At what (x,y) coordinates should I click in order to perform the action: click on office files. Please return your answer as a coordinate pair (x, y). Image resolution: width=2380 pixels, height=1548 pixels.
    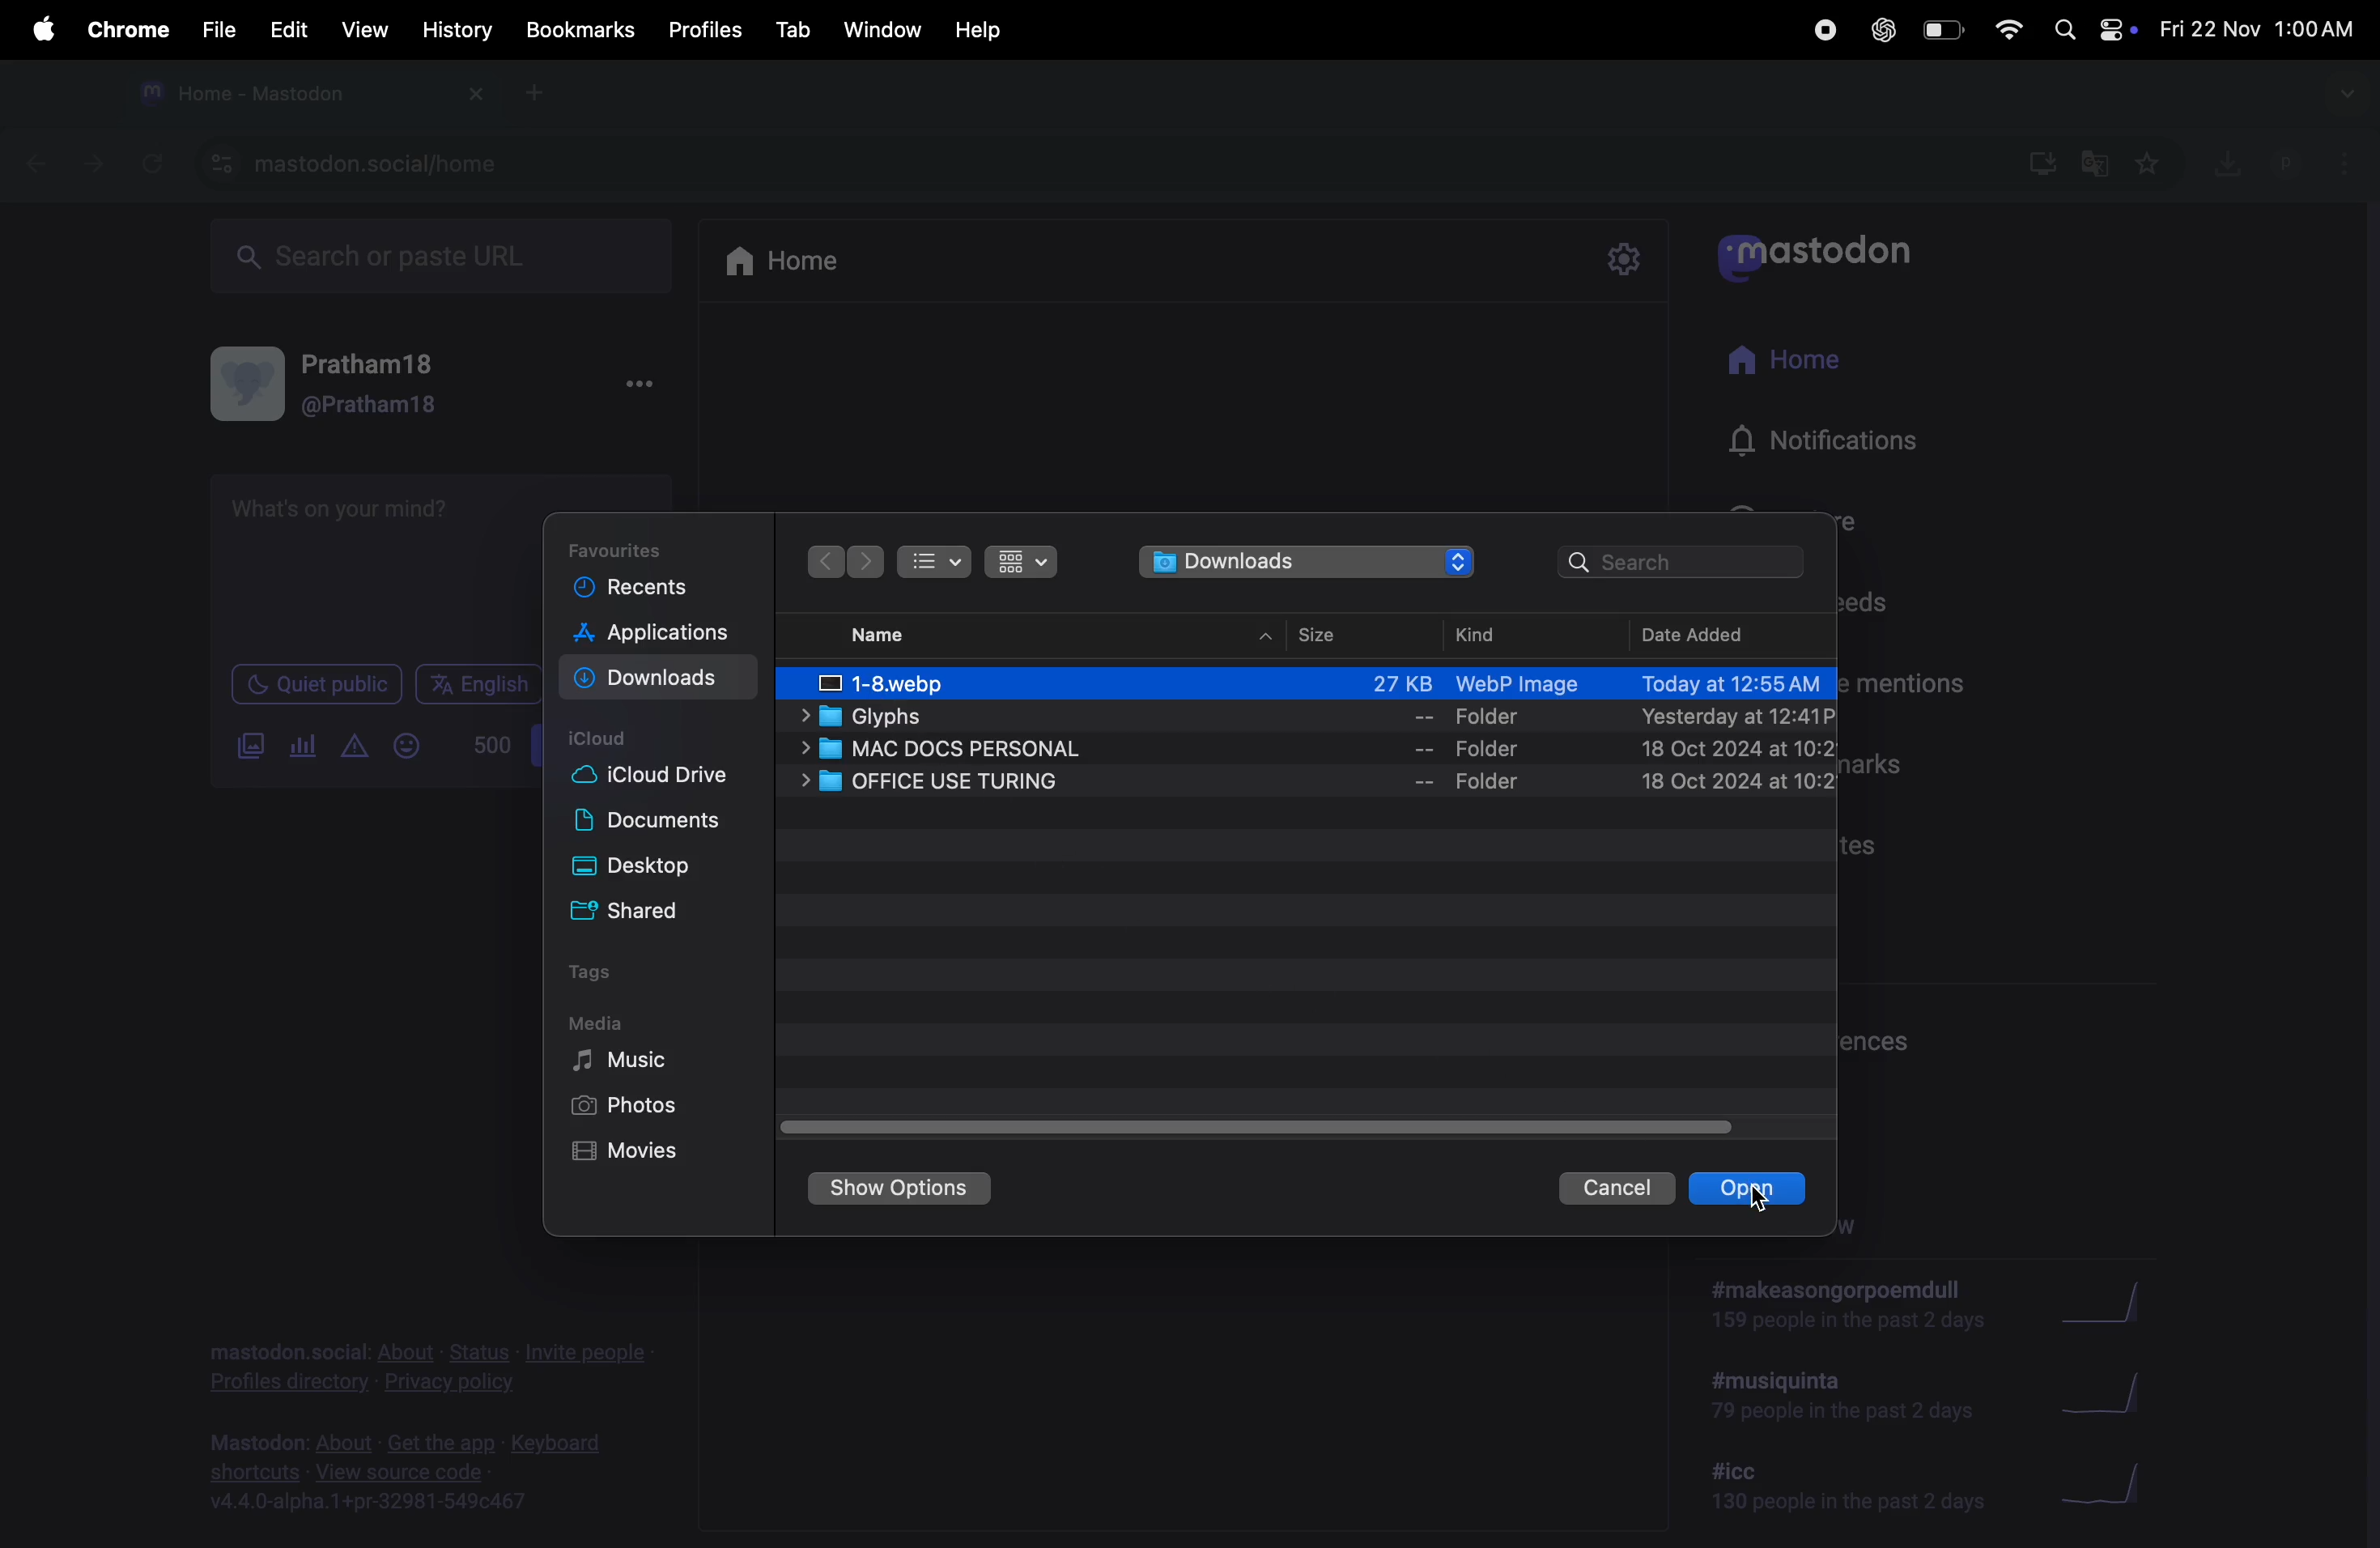
    Looking at the image, I should click on (1305, 784).